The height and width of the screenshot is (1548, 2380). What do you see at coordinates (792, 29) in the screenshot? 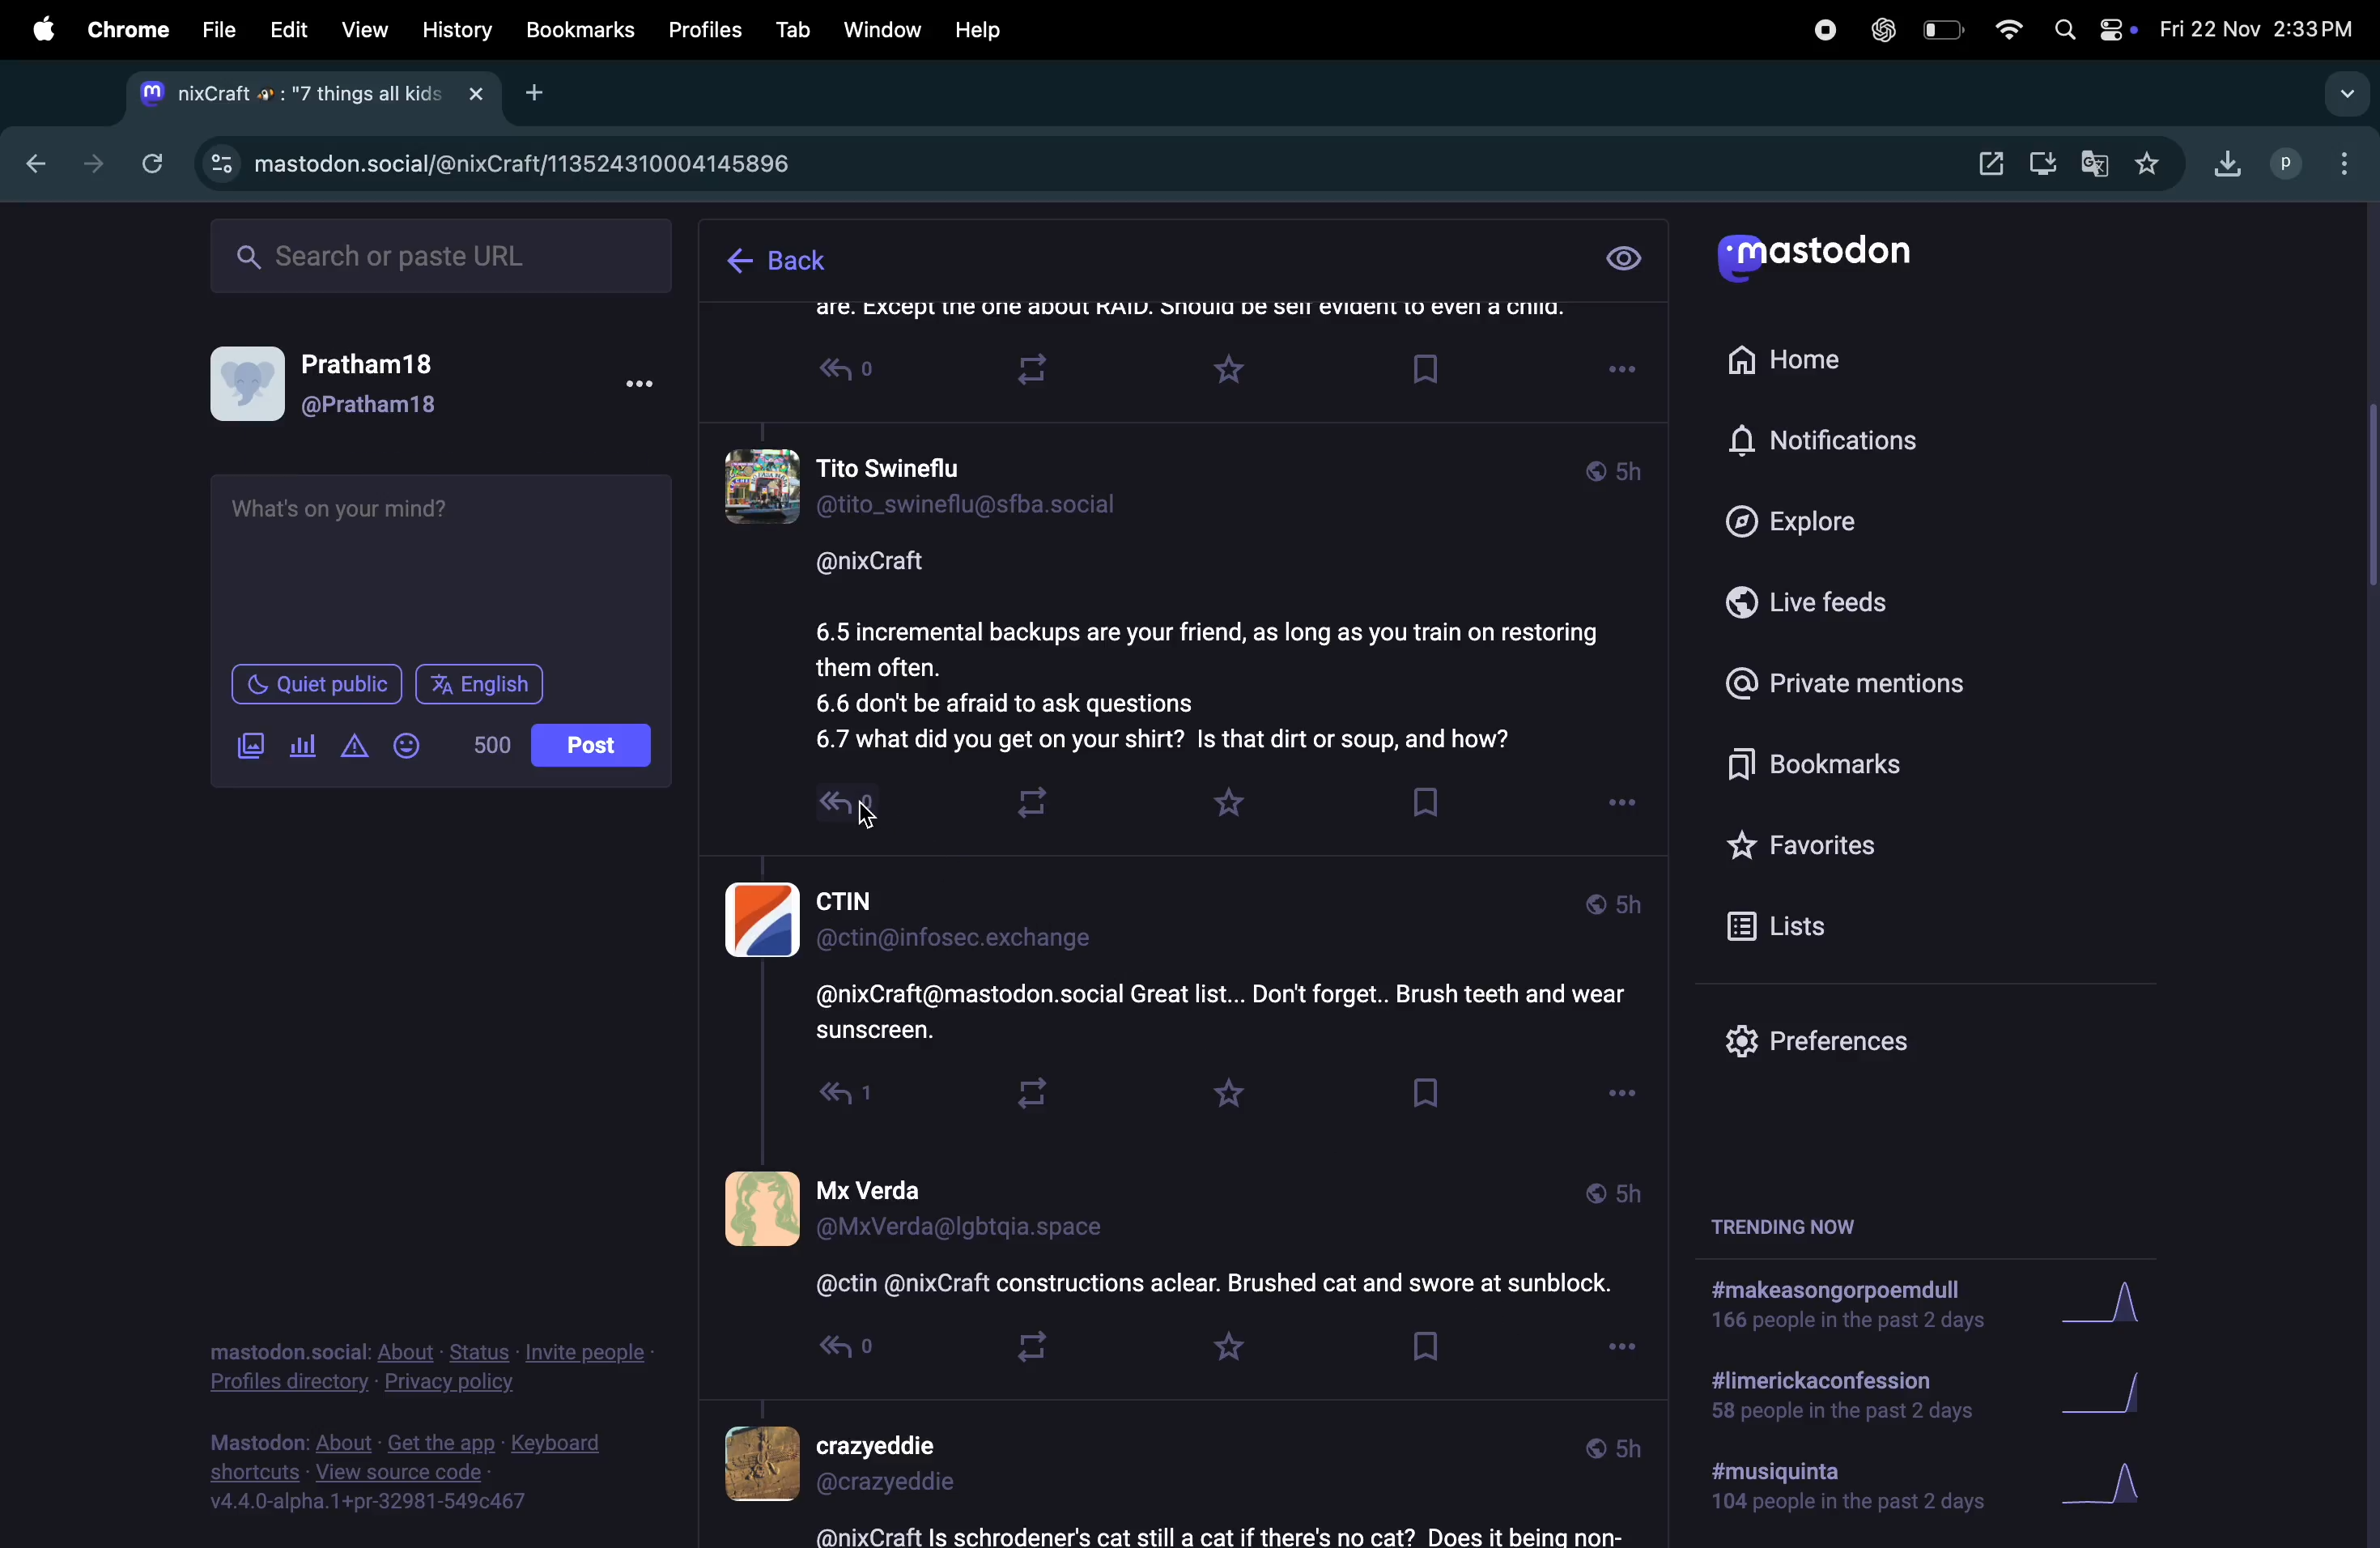
I see `tab` at bounding box center [792, 29].